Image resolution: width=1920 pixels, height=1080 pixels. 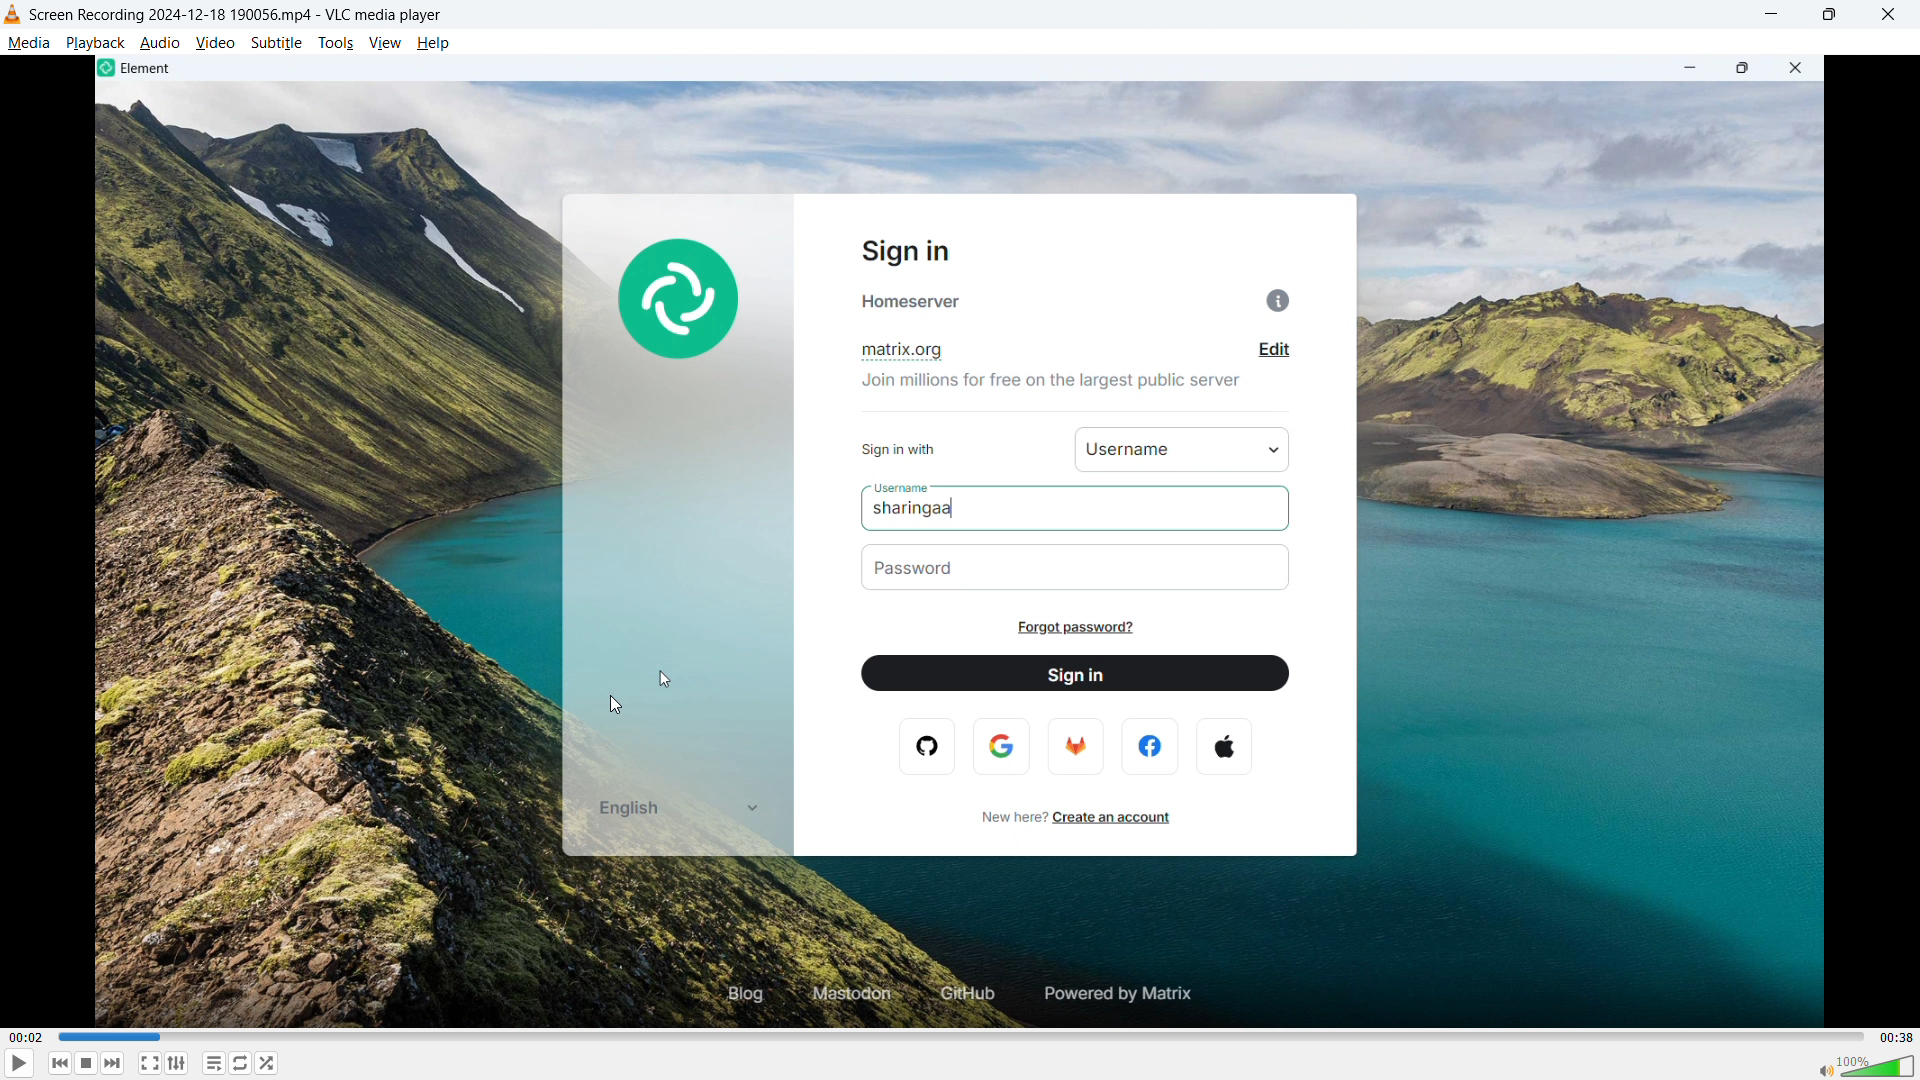 What do you see at coordinates (749, 808) in the screenshot?
I see `show more` at bounding box center [749, 808].